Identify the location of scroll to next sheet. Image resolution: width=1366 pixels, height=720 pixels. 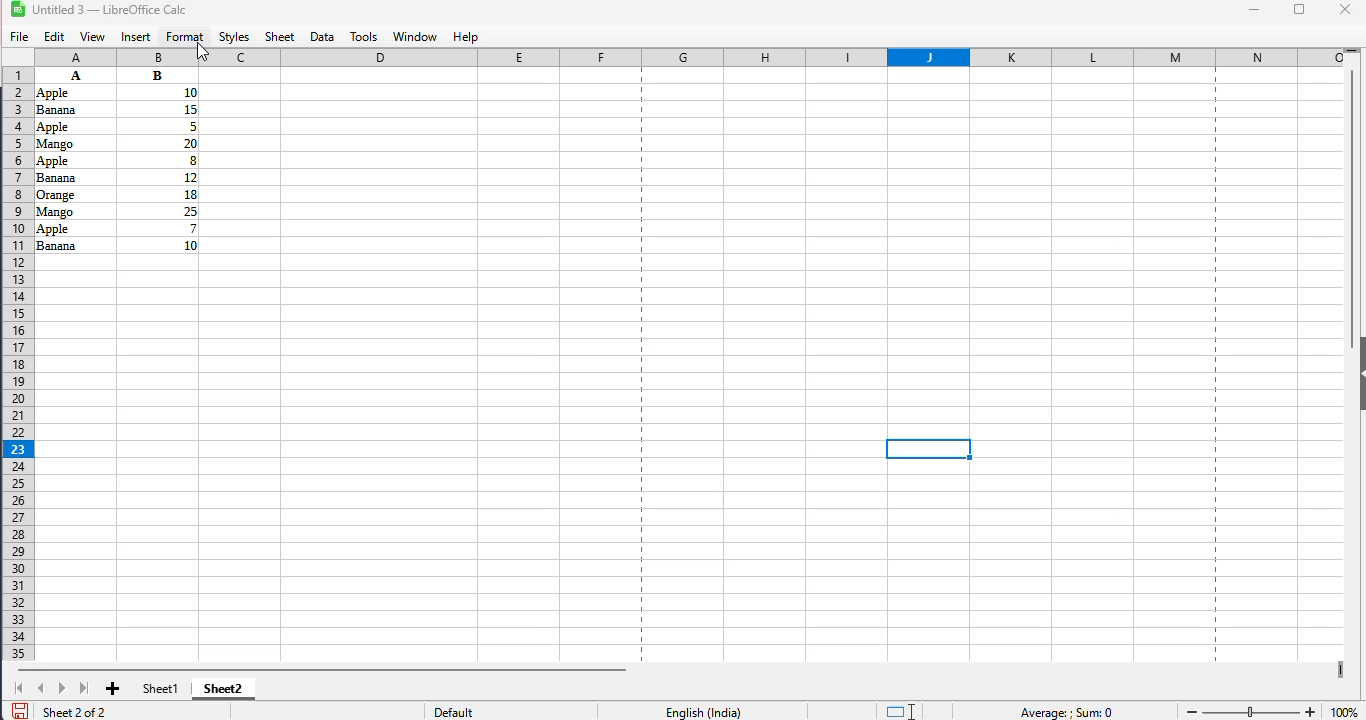
(62, 688).